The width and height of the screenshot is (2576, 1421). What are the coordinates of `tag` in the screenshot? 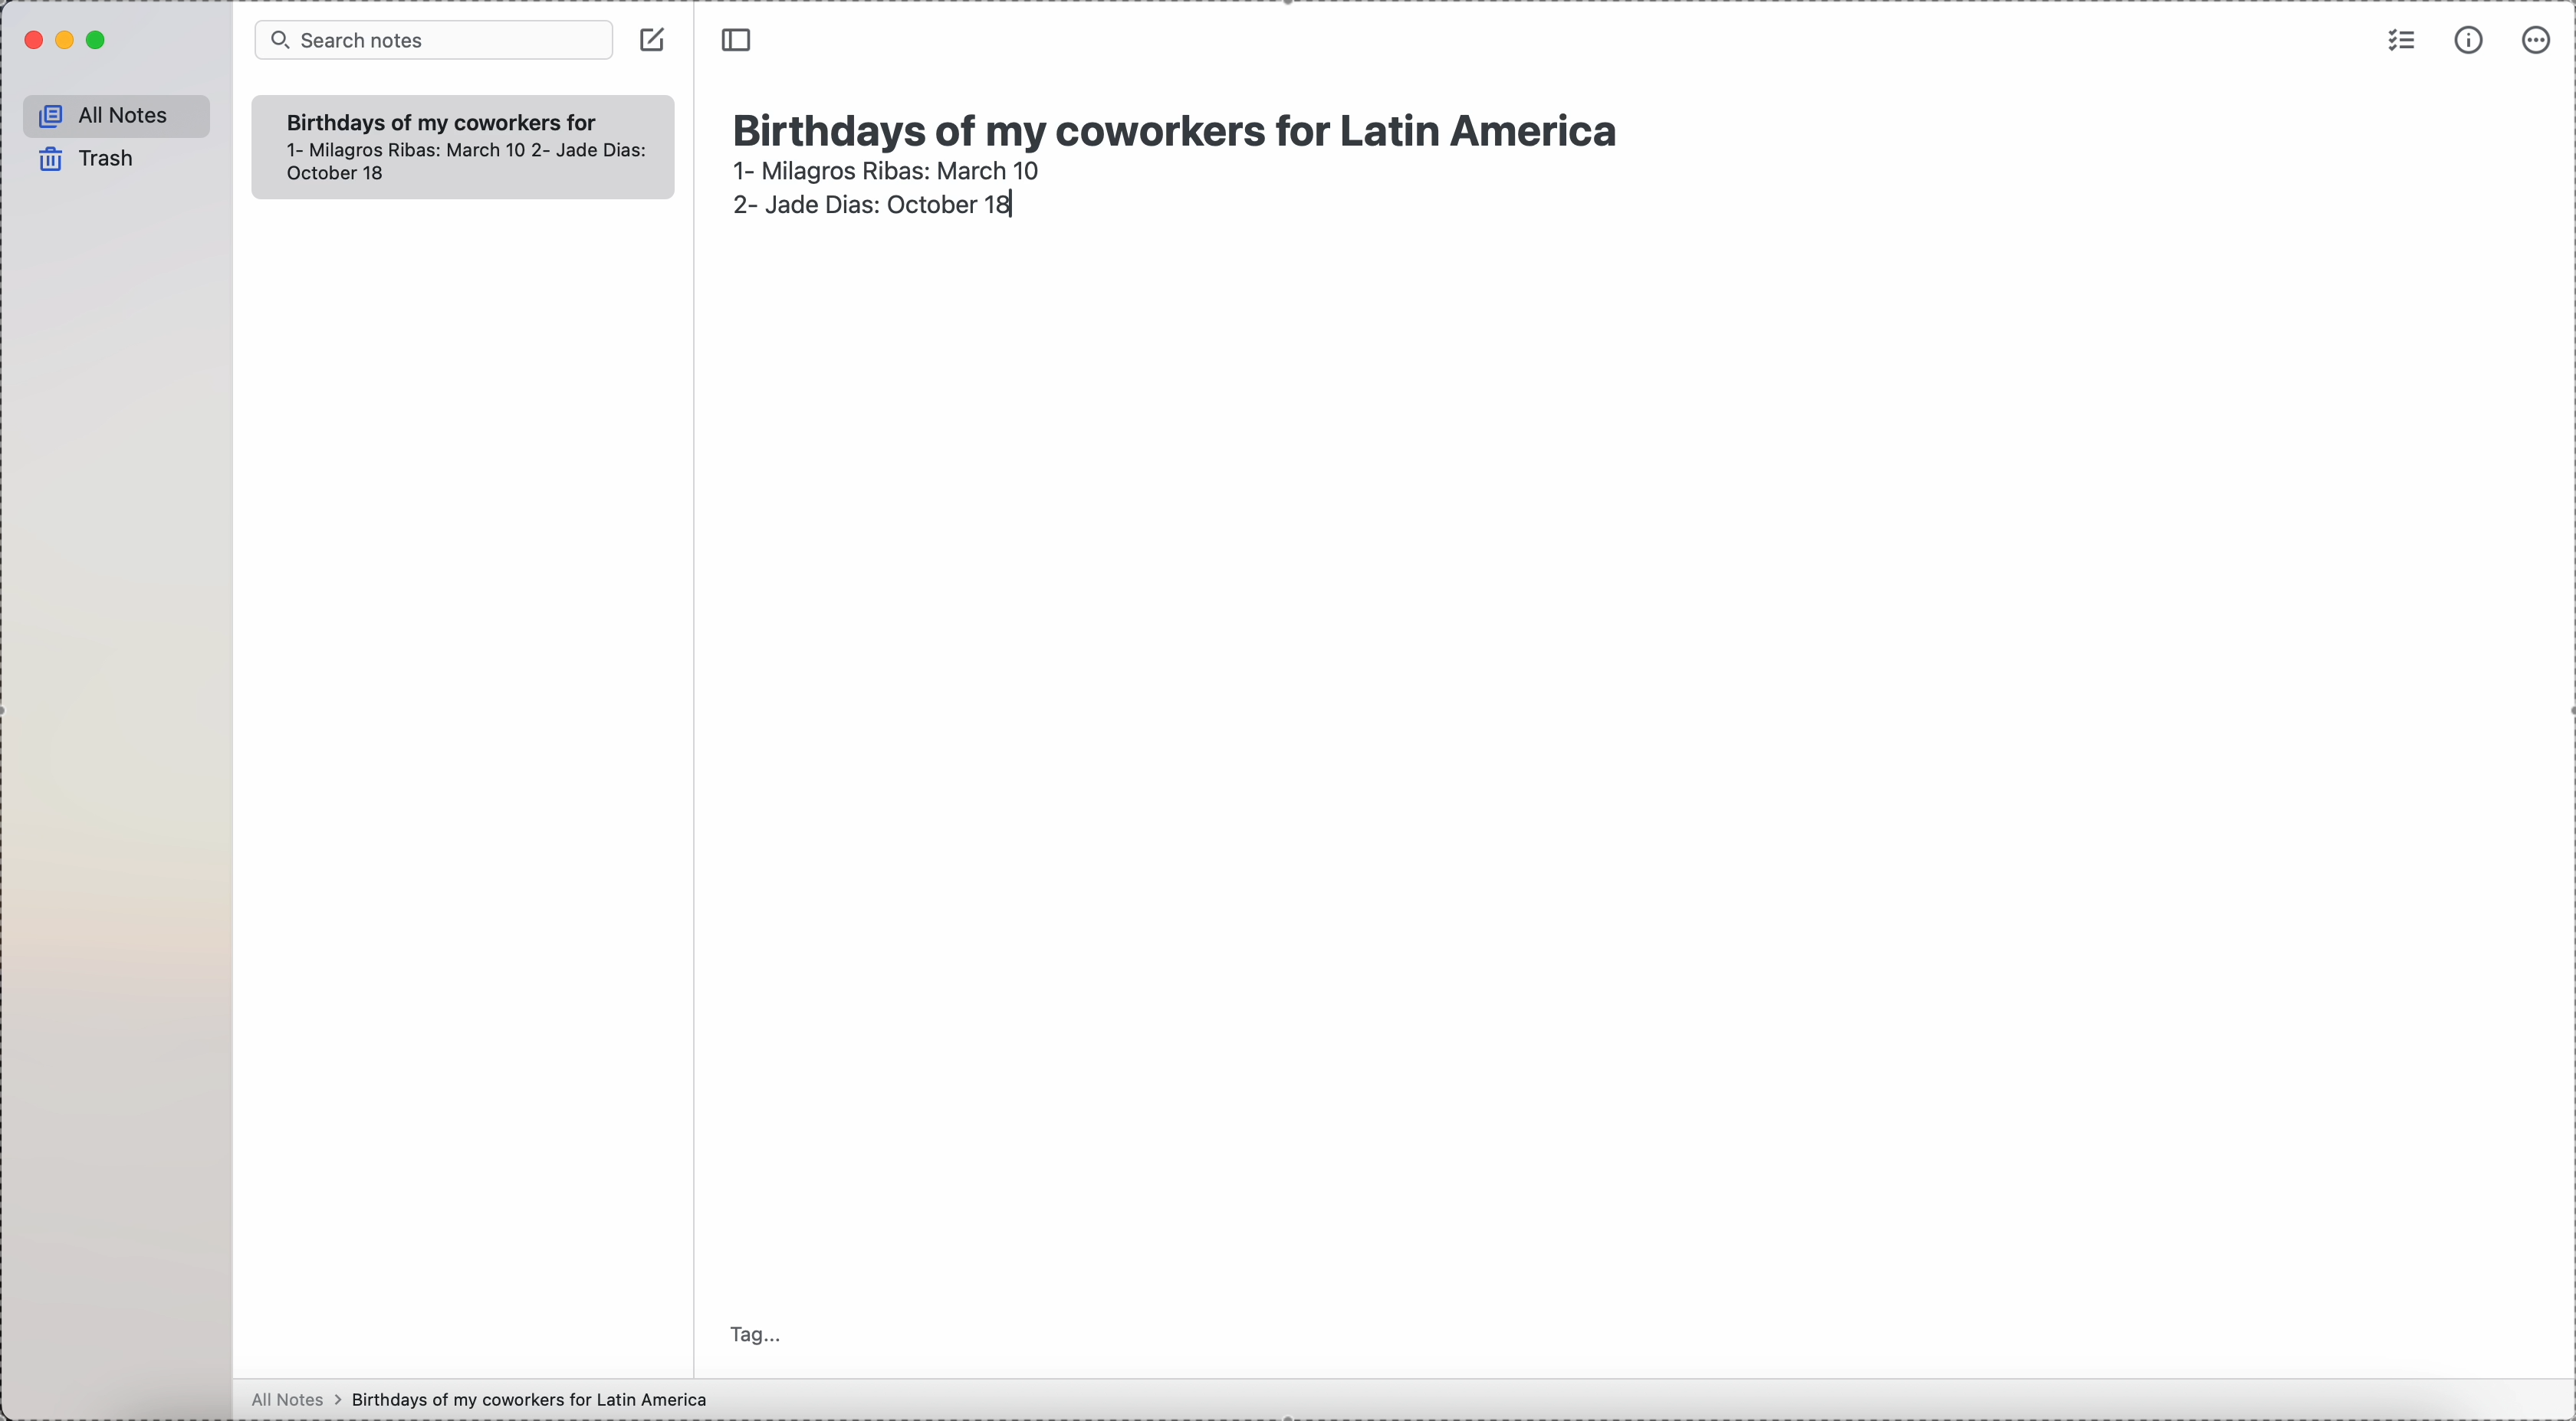 It's located at (757, 1333).